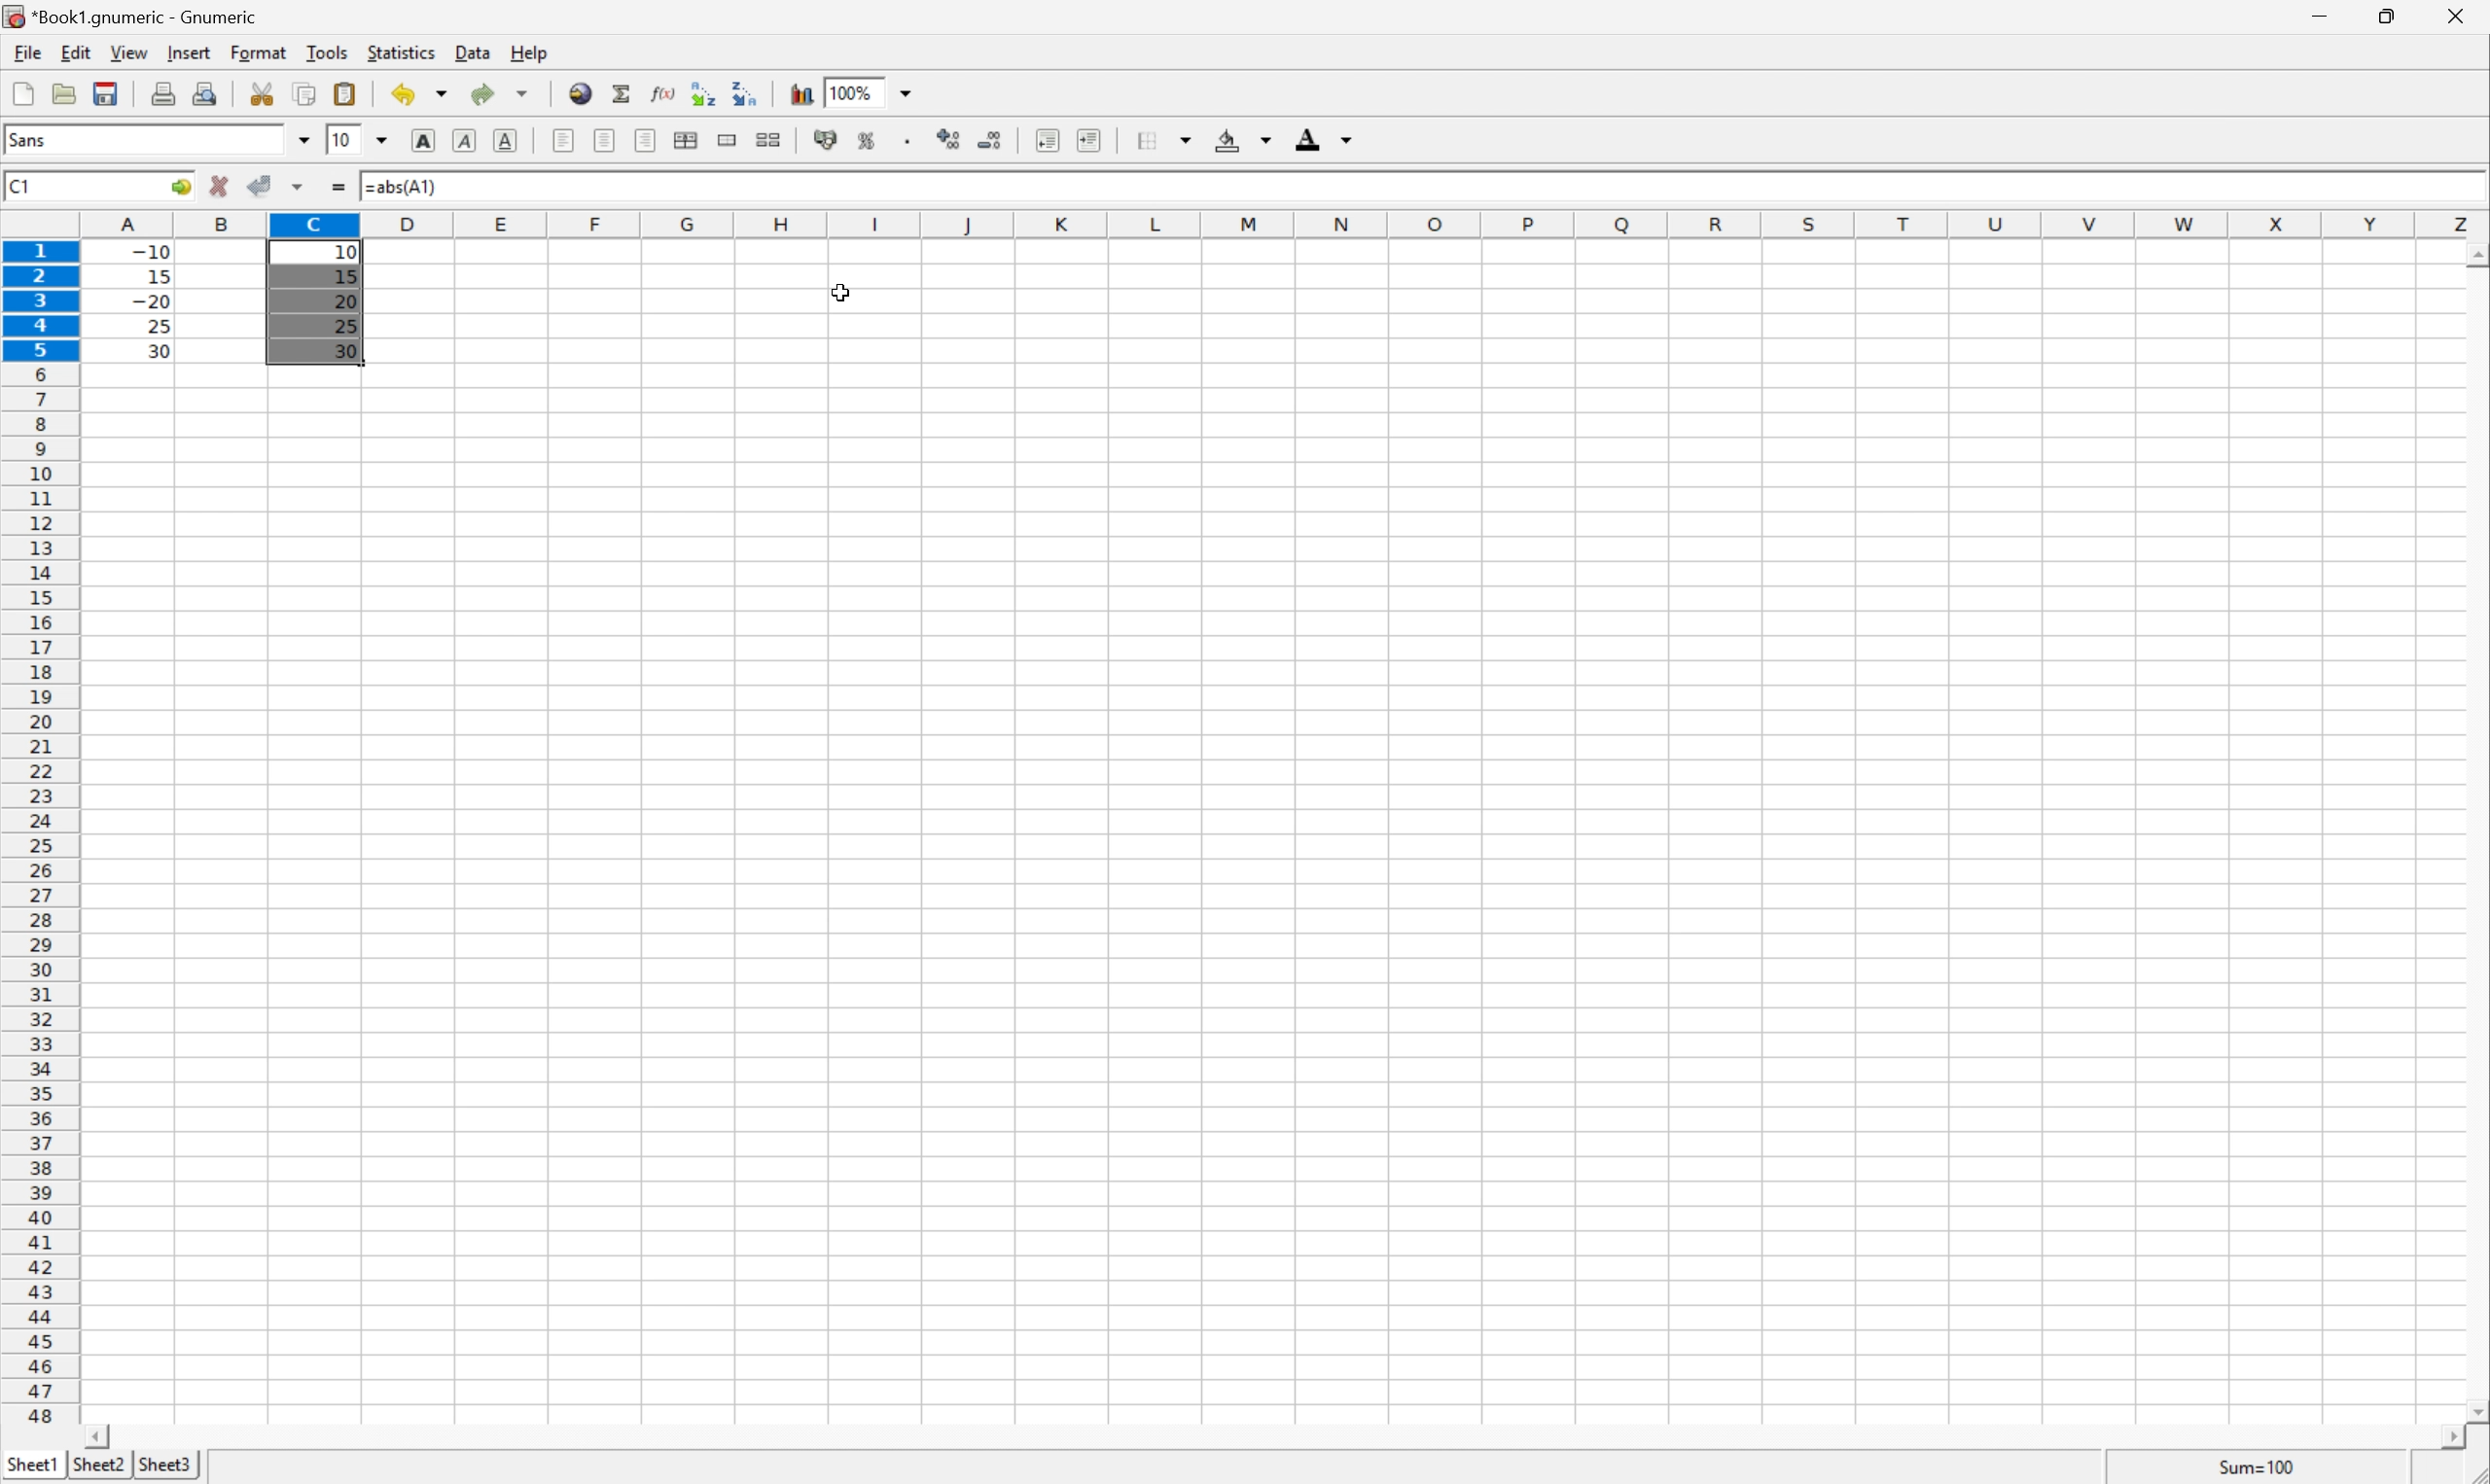 This screenshot has width=2490, height=1484. Describe the element at coordinates (269, 87) in the screenshot. I see `Copy the selection` at that location.